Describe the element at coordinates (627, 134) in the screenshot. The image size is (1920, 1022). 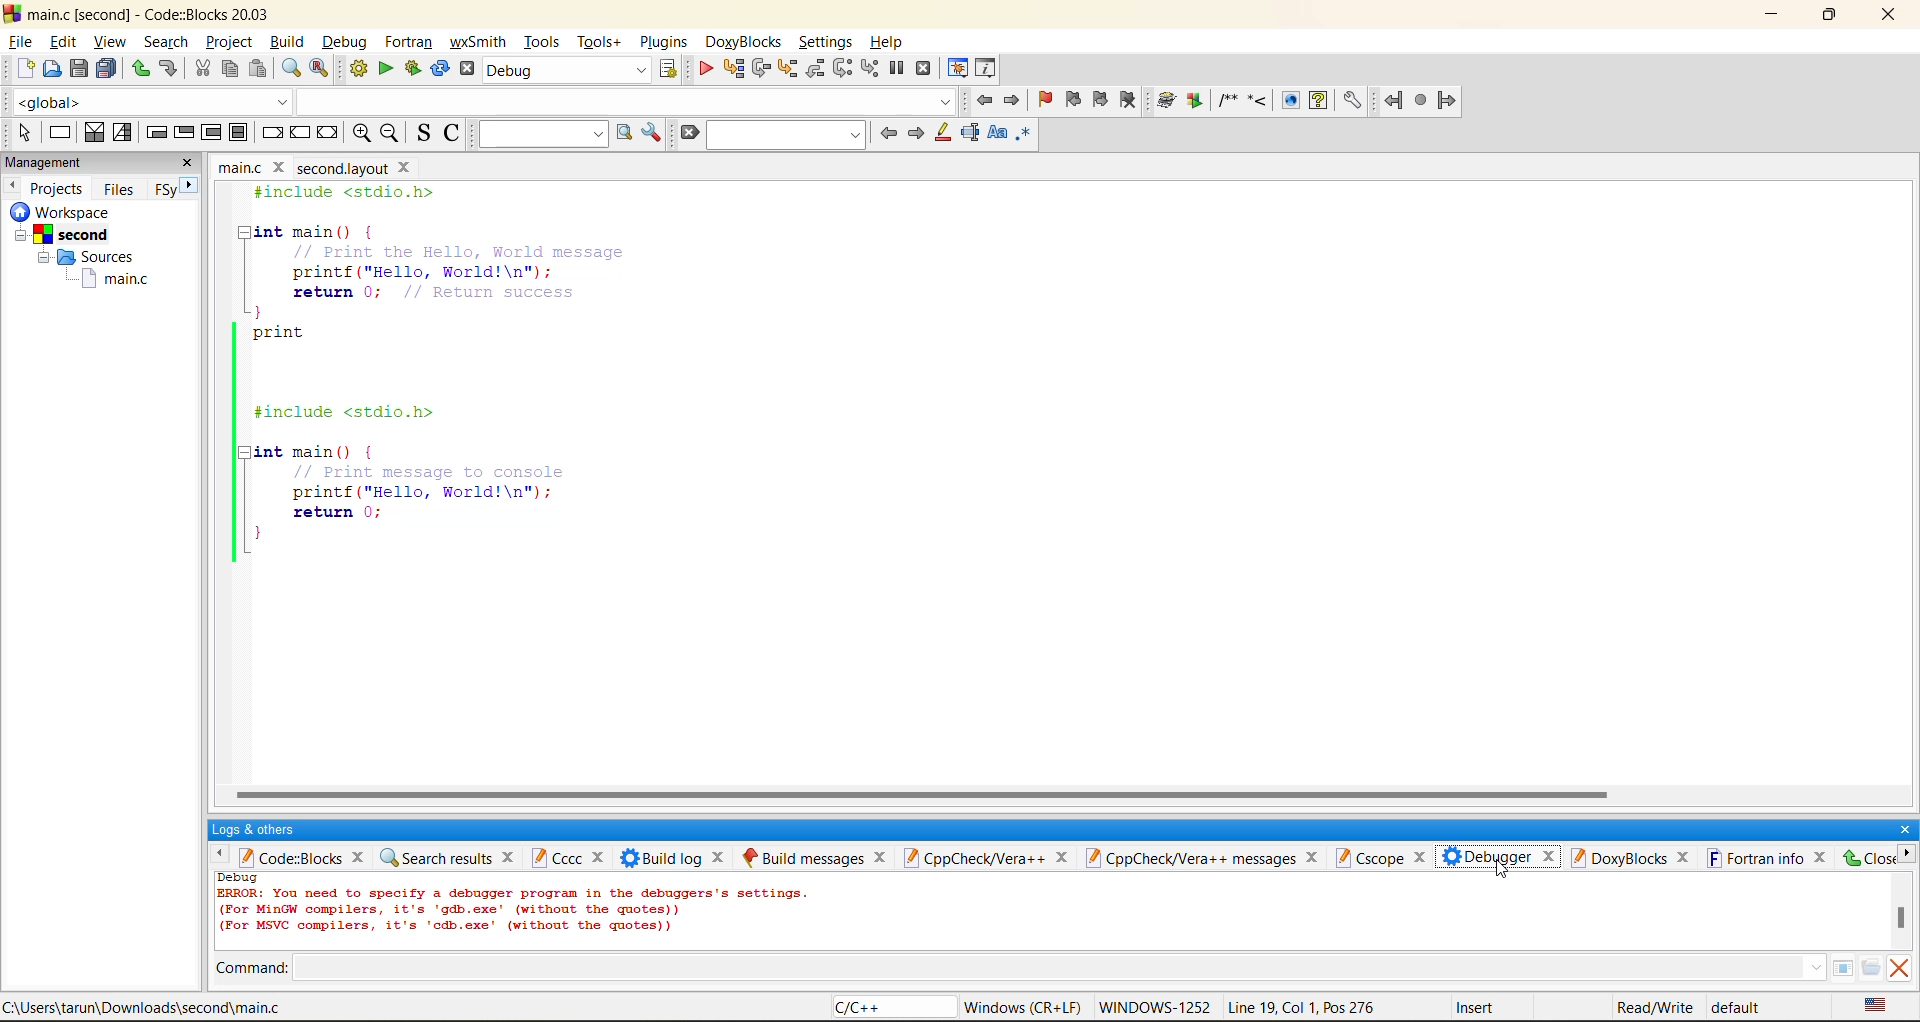
I see `run search` at that location.